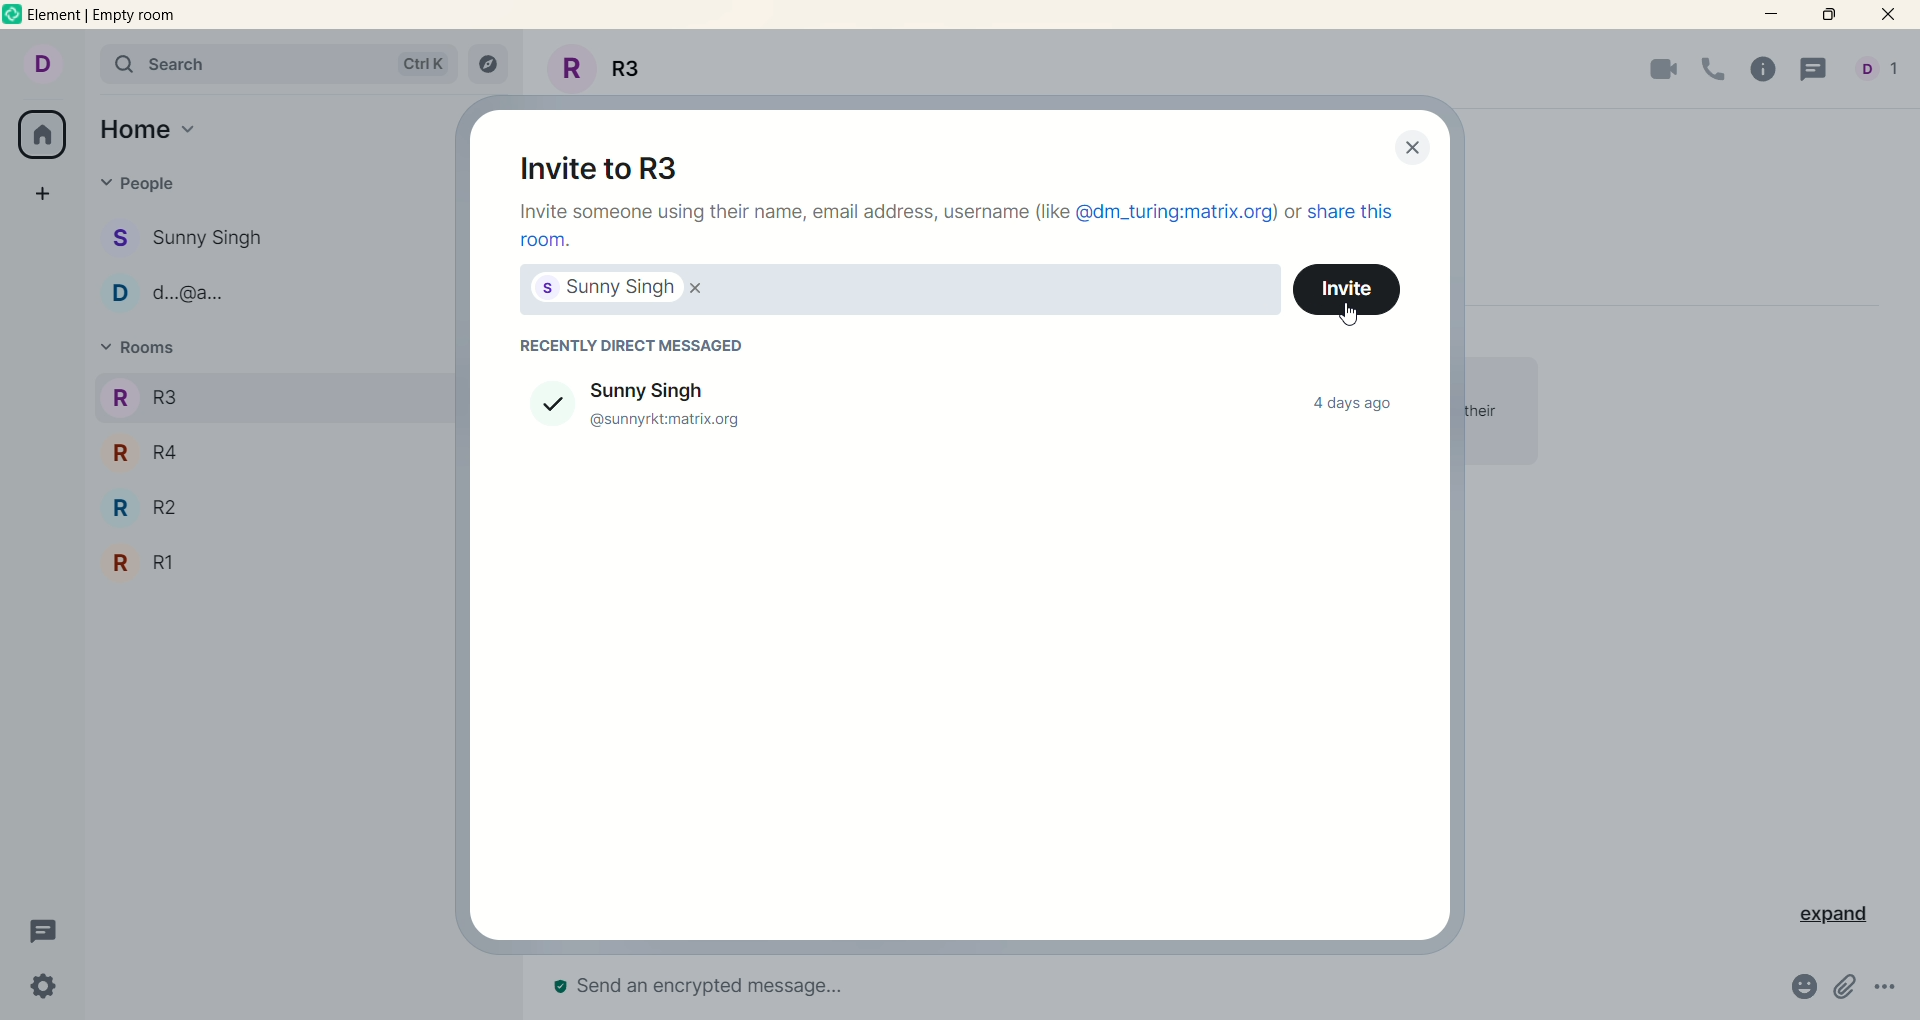  Describe the element at coordinates (538, 403) in the screenshot. I see `selected` at that location.